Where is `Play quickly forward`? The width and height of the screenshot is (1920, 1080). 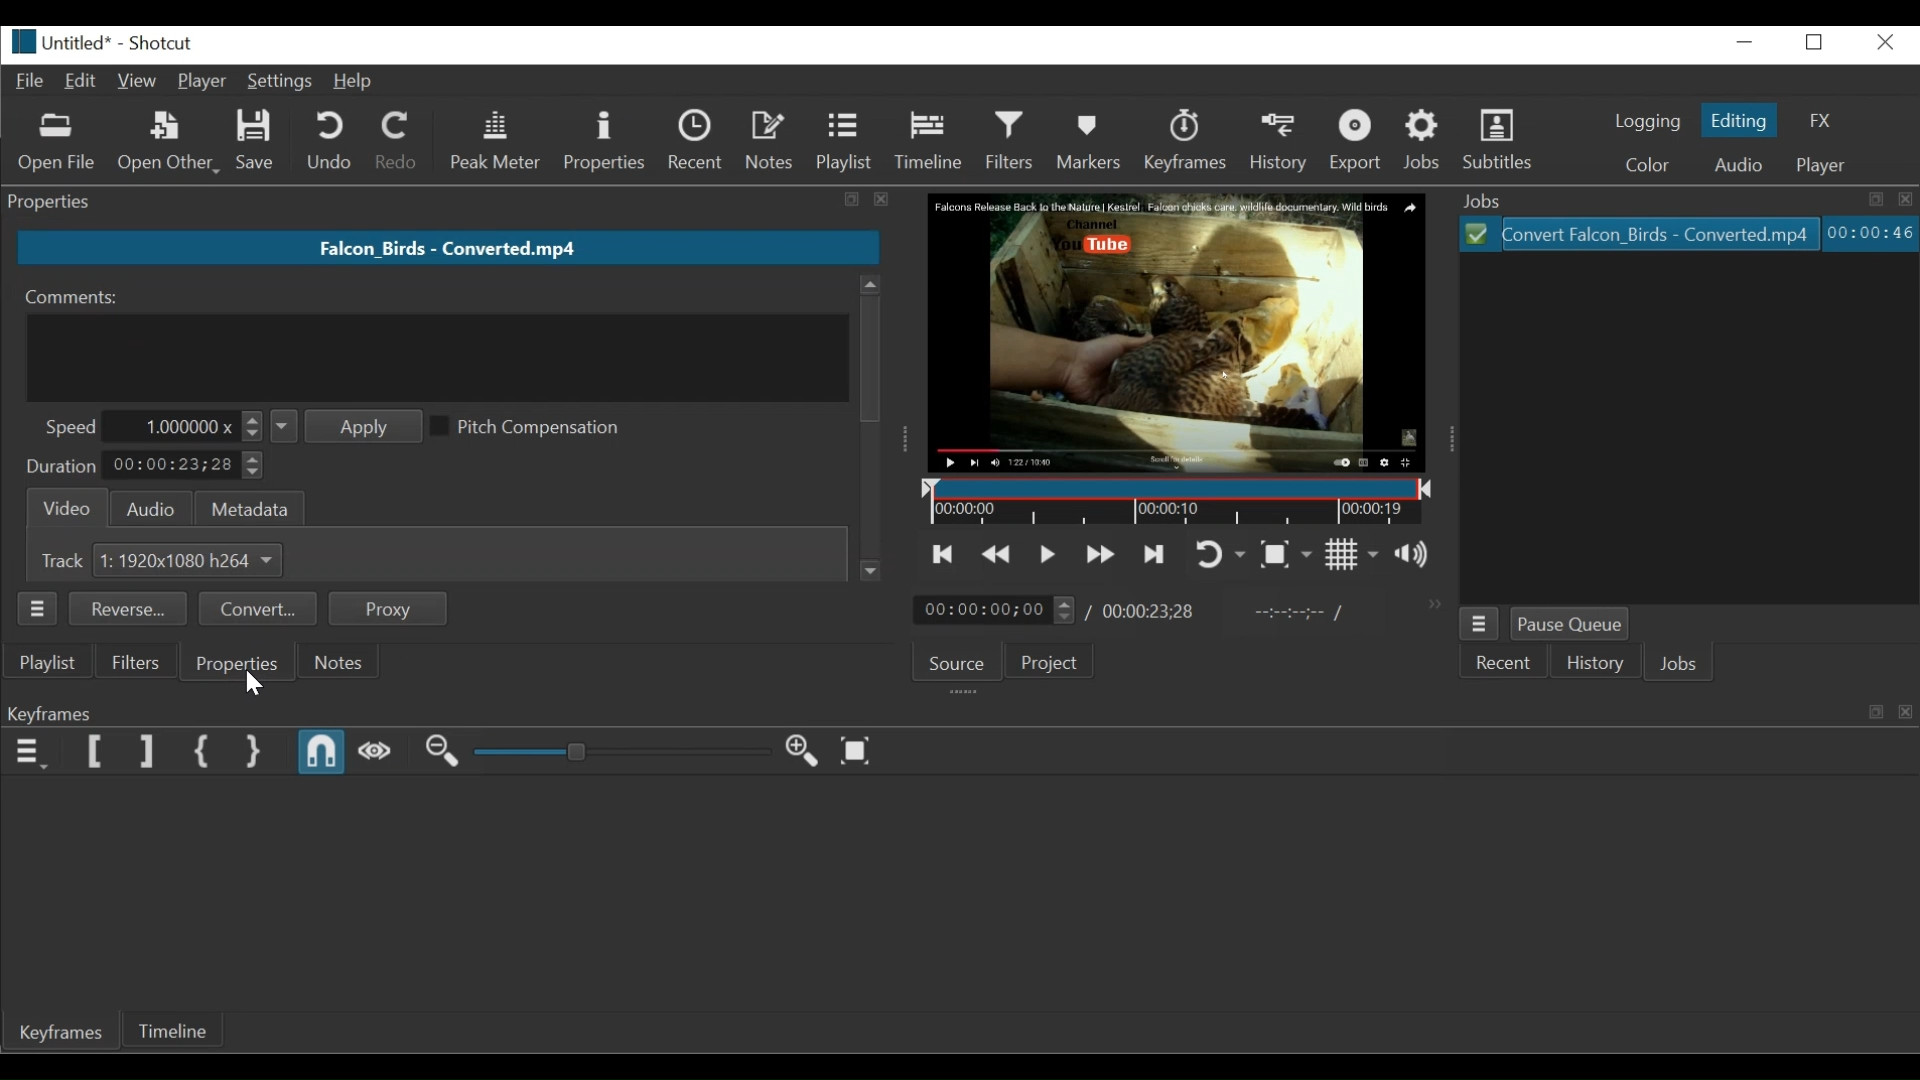
Play quickly forward is located at coordinates (1100, 555).